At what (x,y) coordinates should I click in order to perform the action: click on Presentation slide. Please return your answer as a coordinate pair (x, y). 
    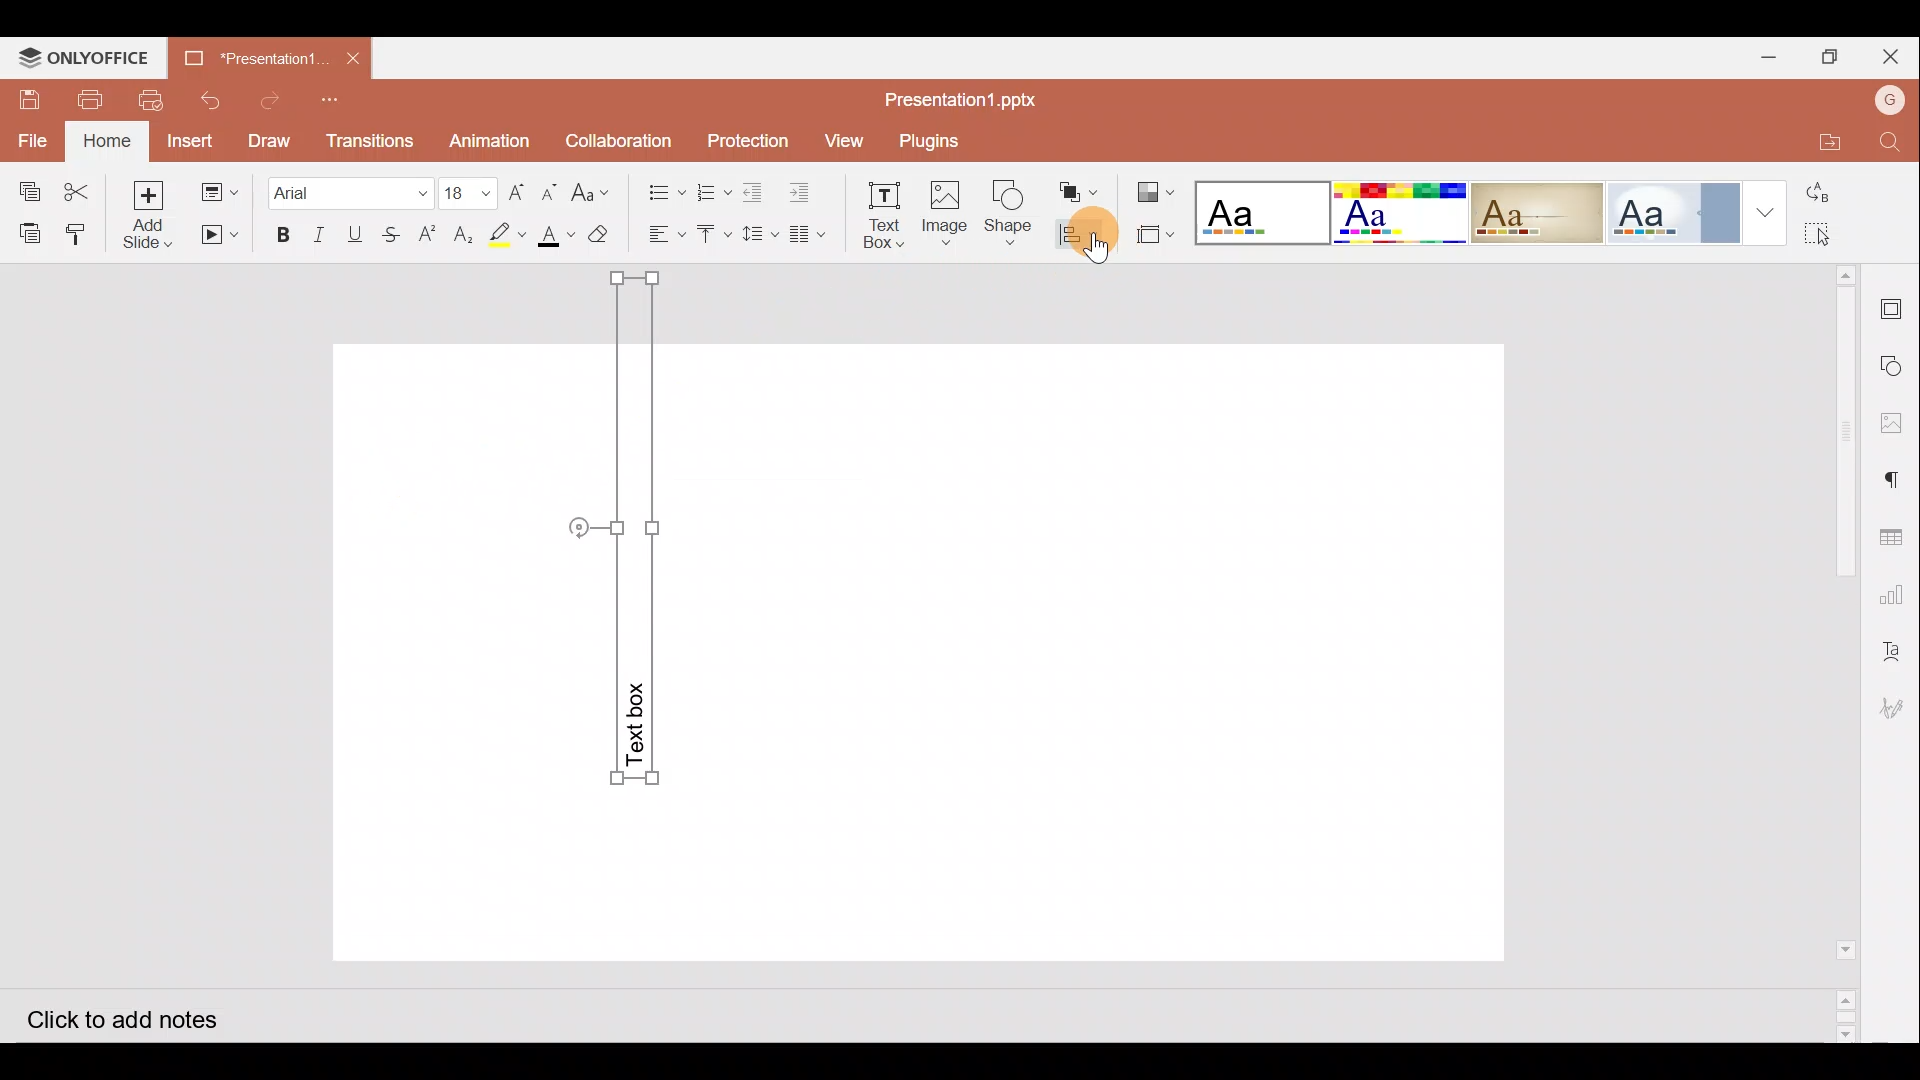
    Looking at the image, I should click on (1168, 651).